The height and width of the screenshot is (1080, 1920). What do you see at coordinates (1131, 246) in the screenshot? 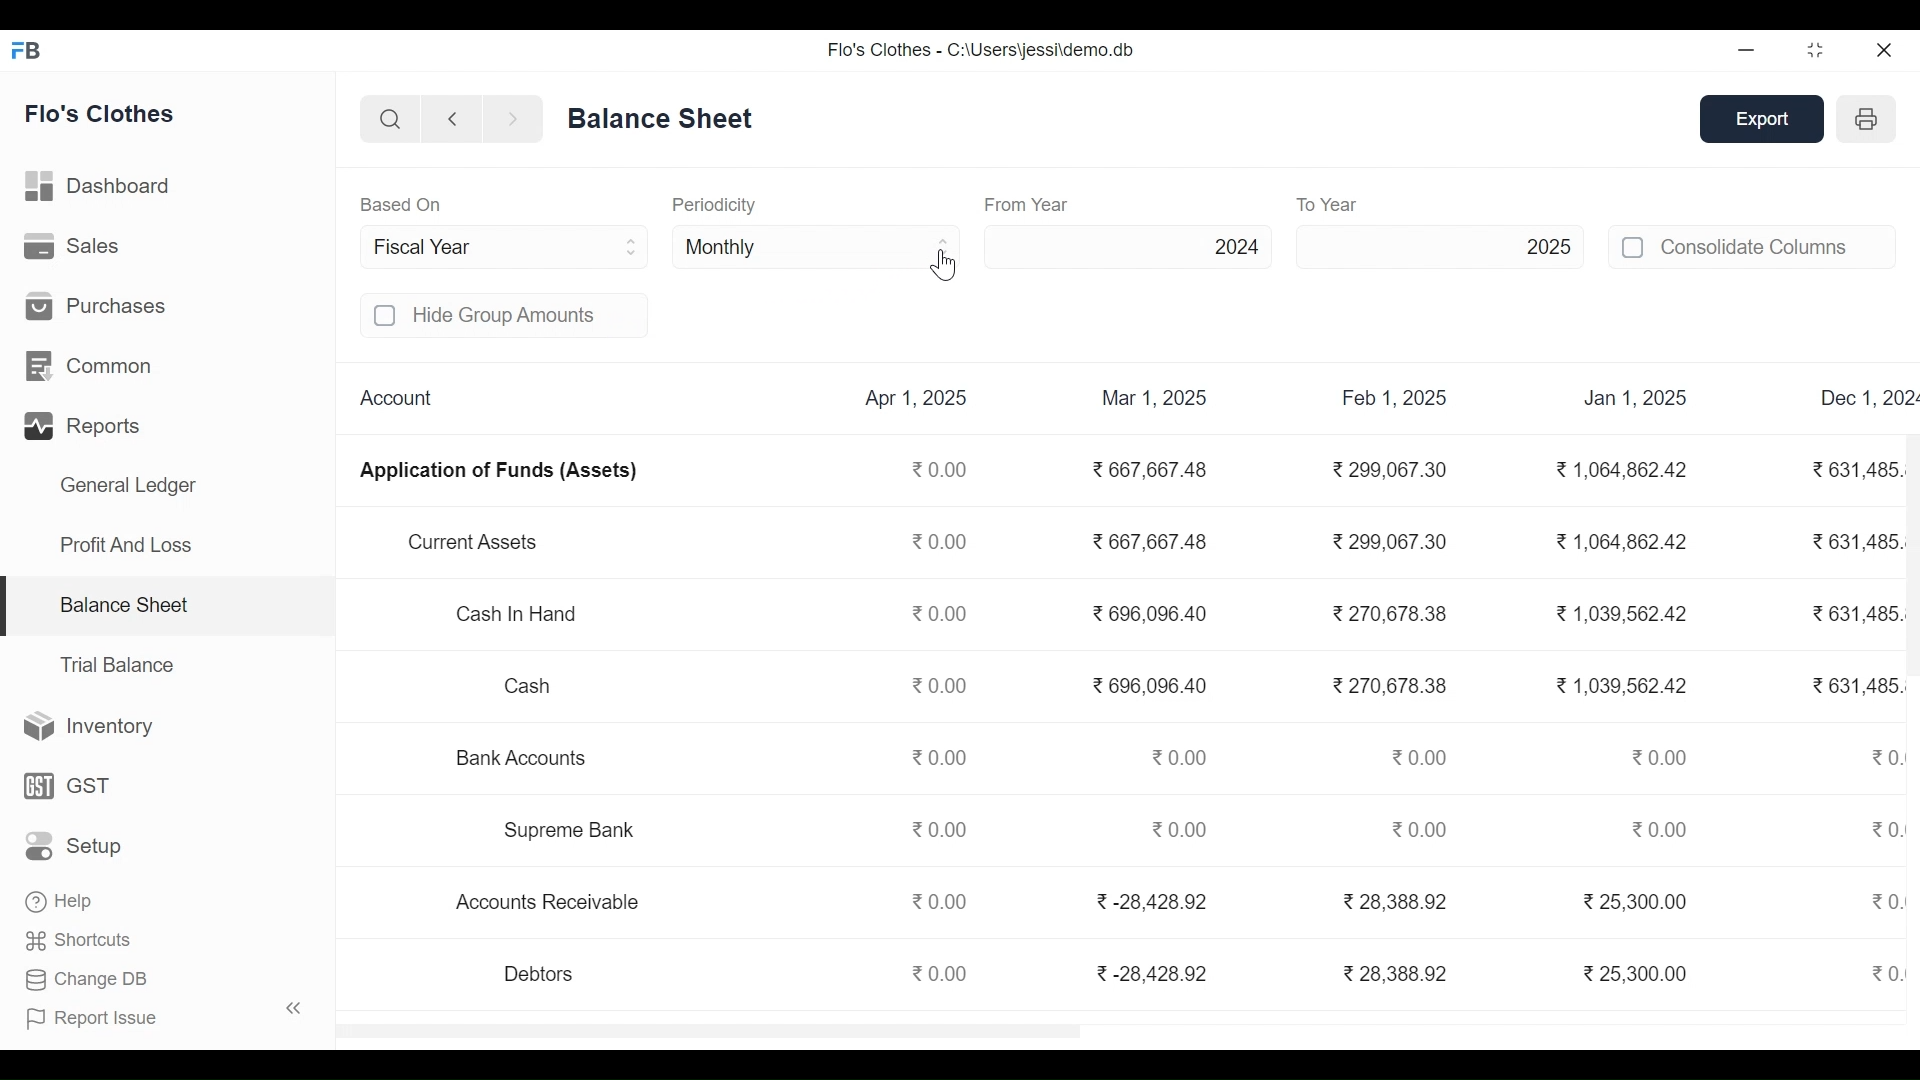
I see `2024` at bounding box center [1131, 246].